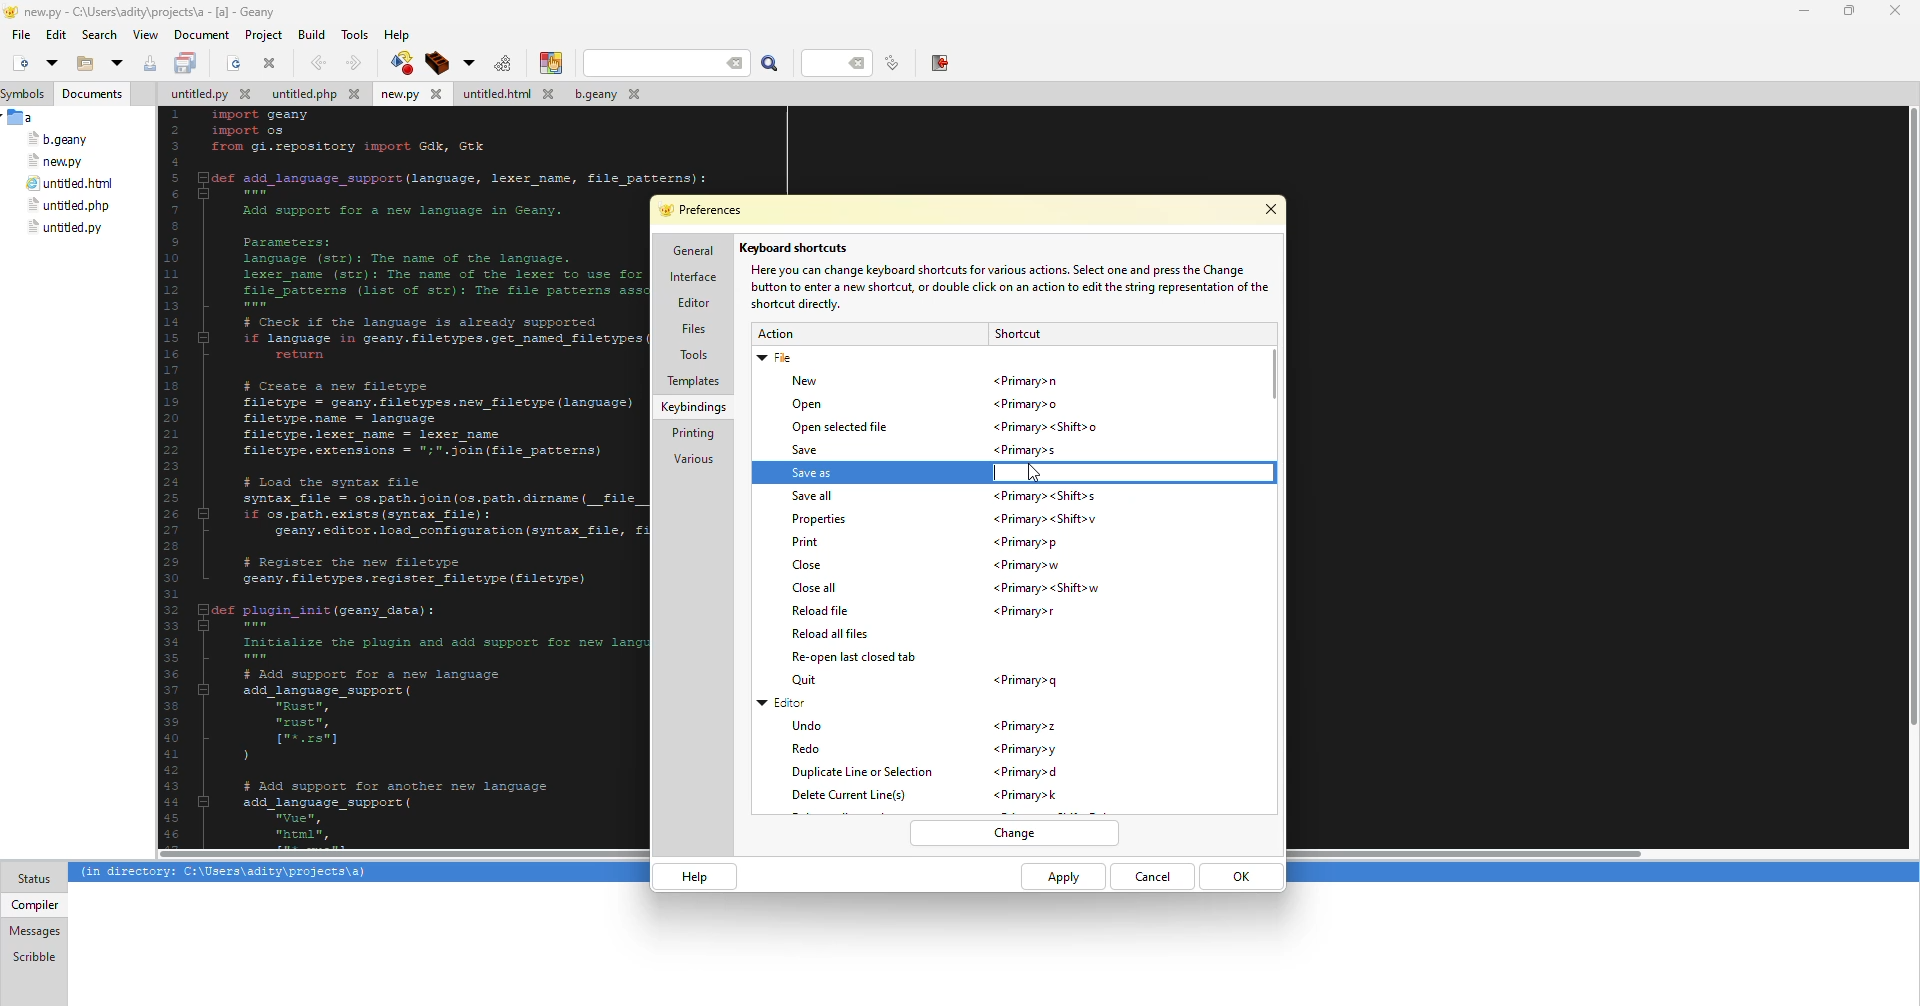  Describe the element at coordinates (856, 658) in the screenshot. I see `reopen` at that location.